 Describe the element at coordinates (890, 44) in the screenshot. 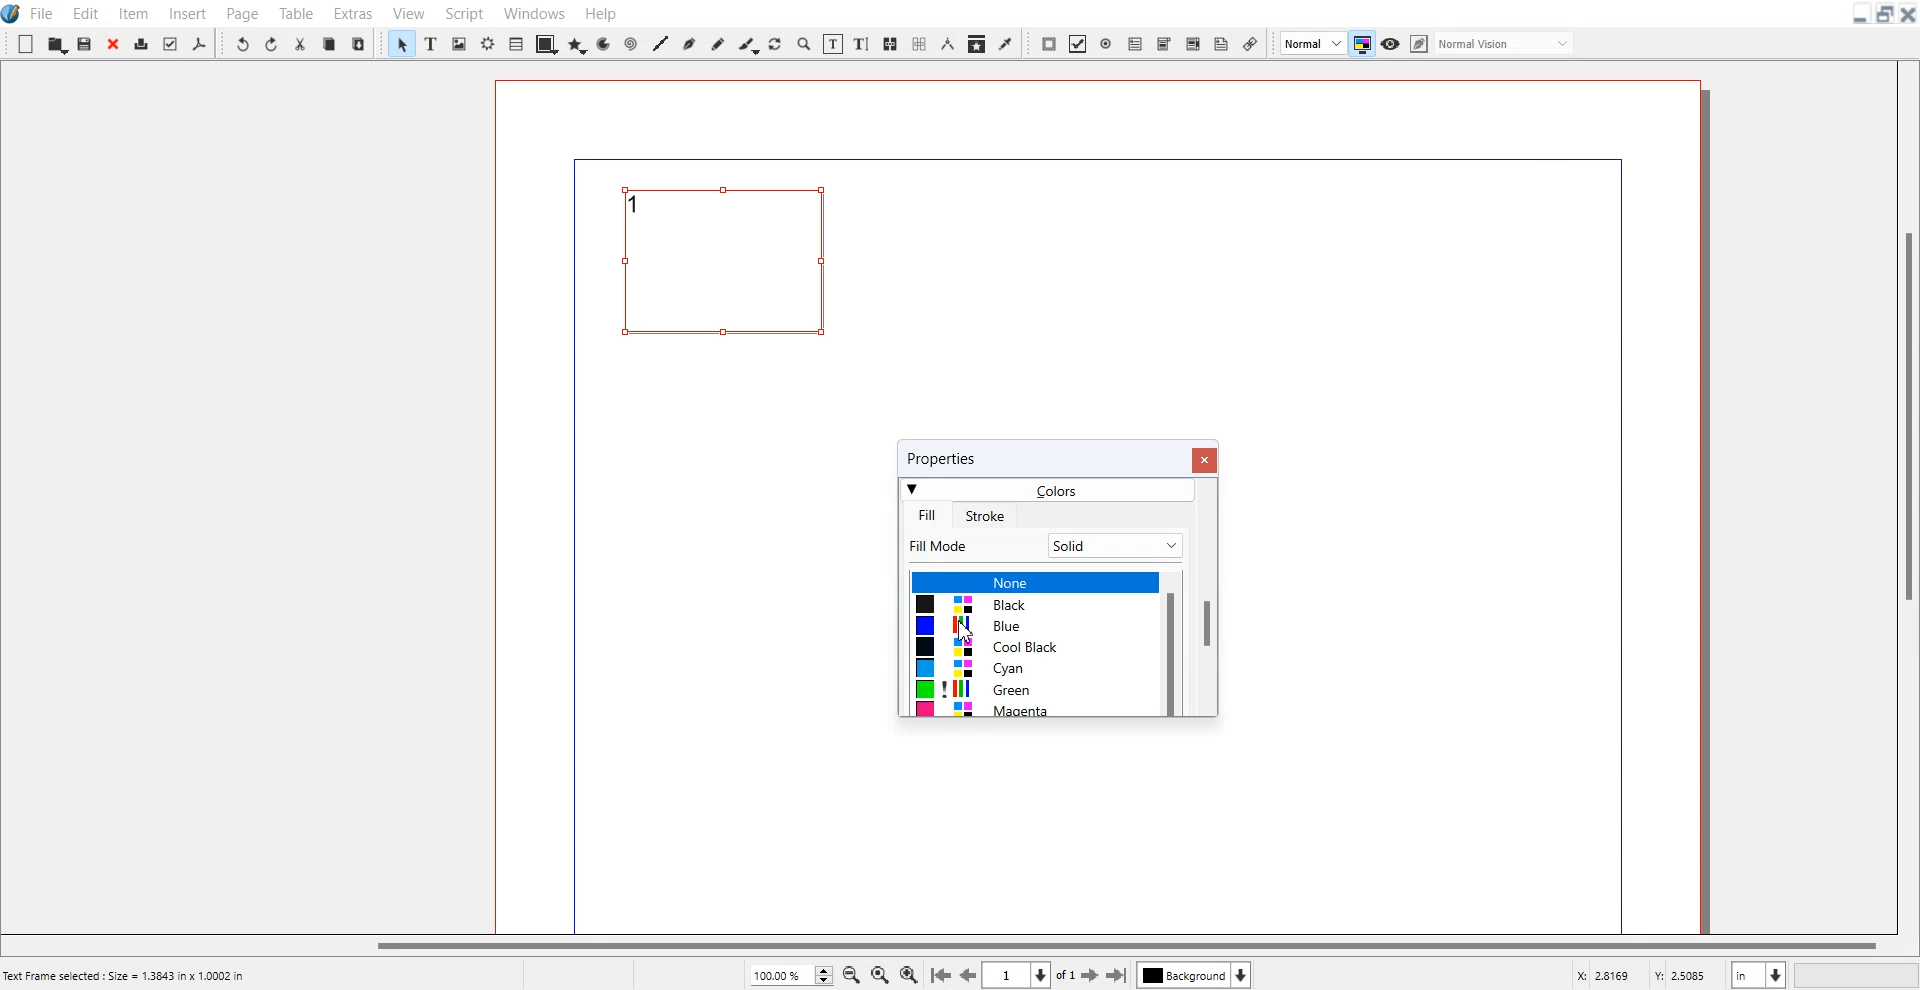

I see `Link Text Frame` at that location.